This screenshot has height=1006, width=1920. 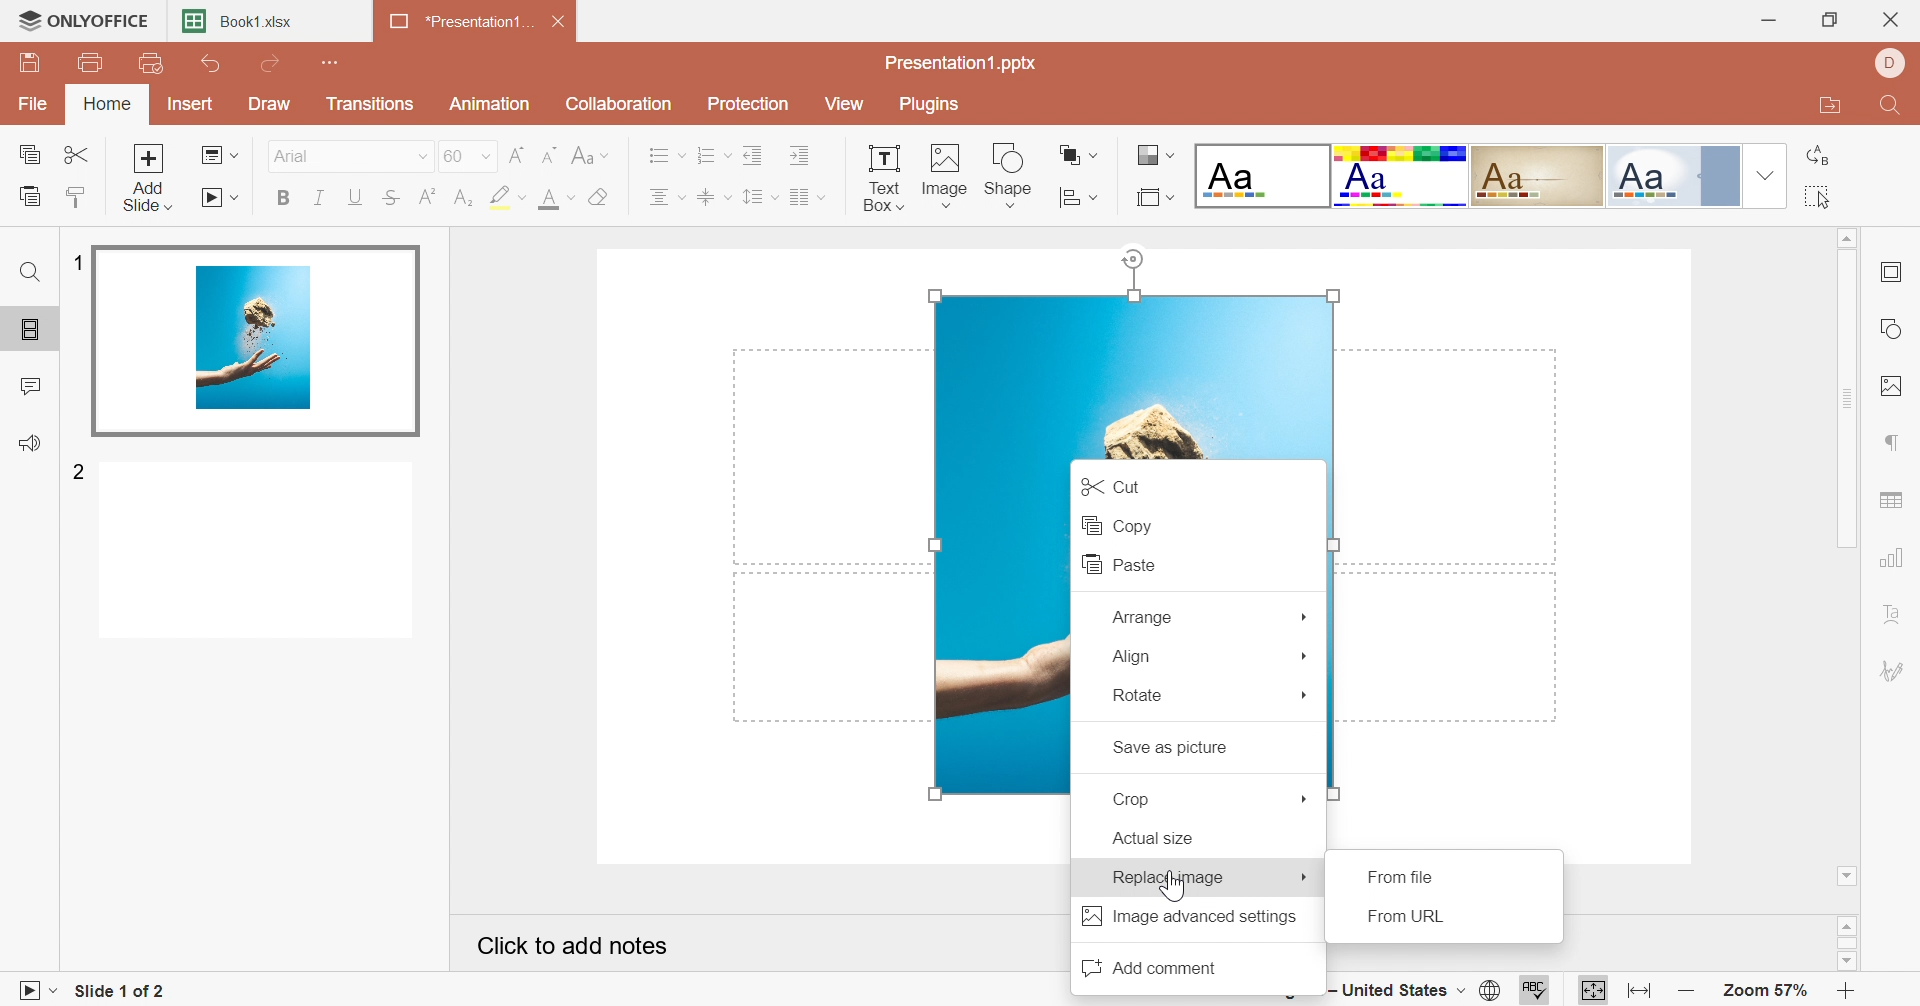 What do you see at coordinates (319, 198) in the screenshot?
I see `Italic` at bounding box center [319, 198].